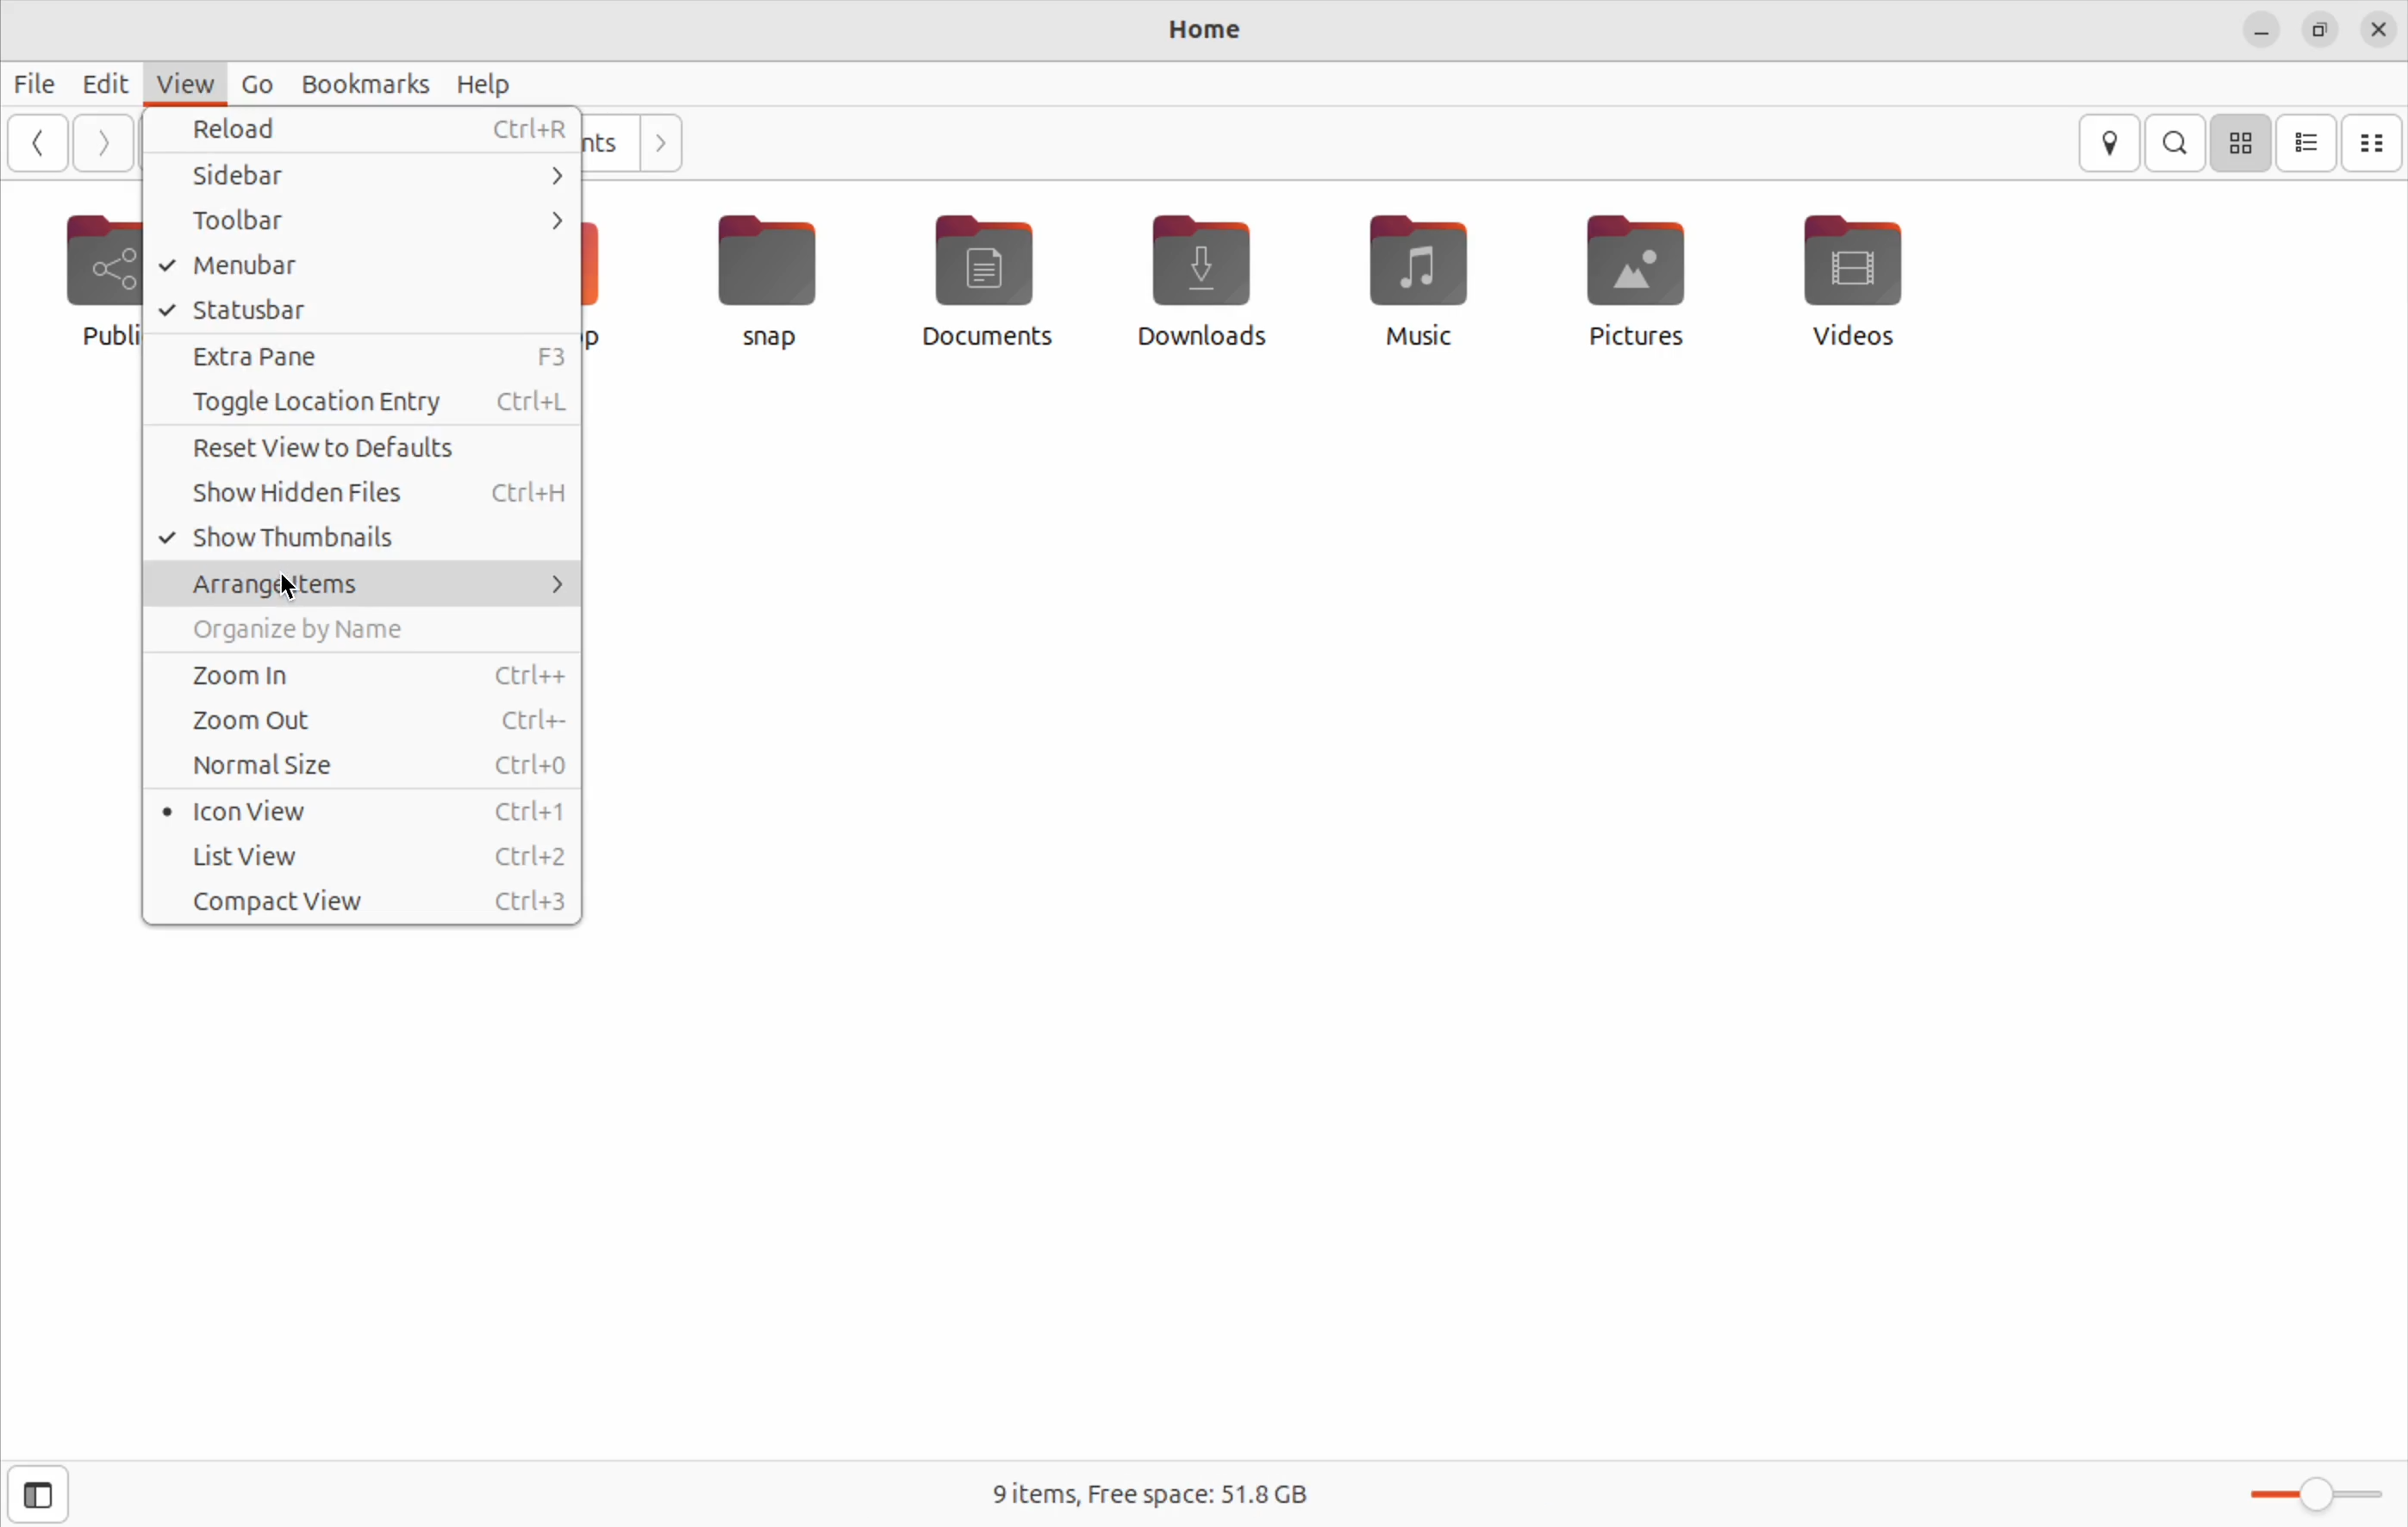 This screenshot has height=1527, width=2408. What do you see at coordinates (2306, 145) in the screenshot?
I see `list view` at bounding box center [2306, 145].